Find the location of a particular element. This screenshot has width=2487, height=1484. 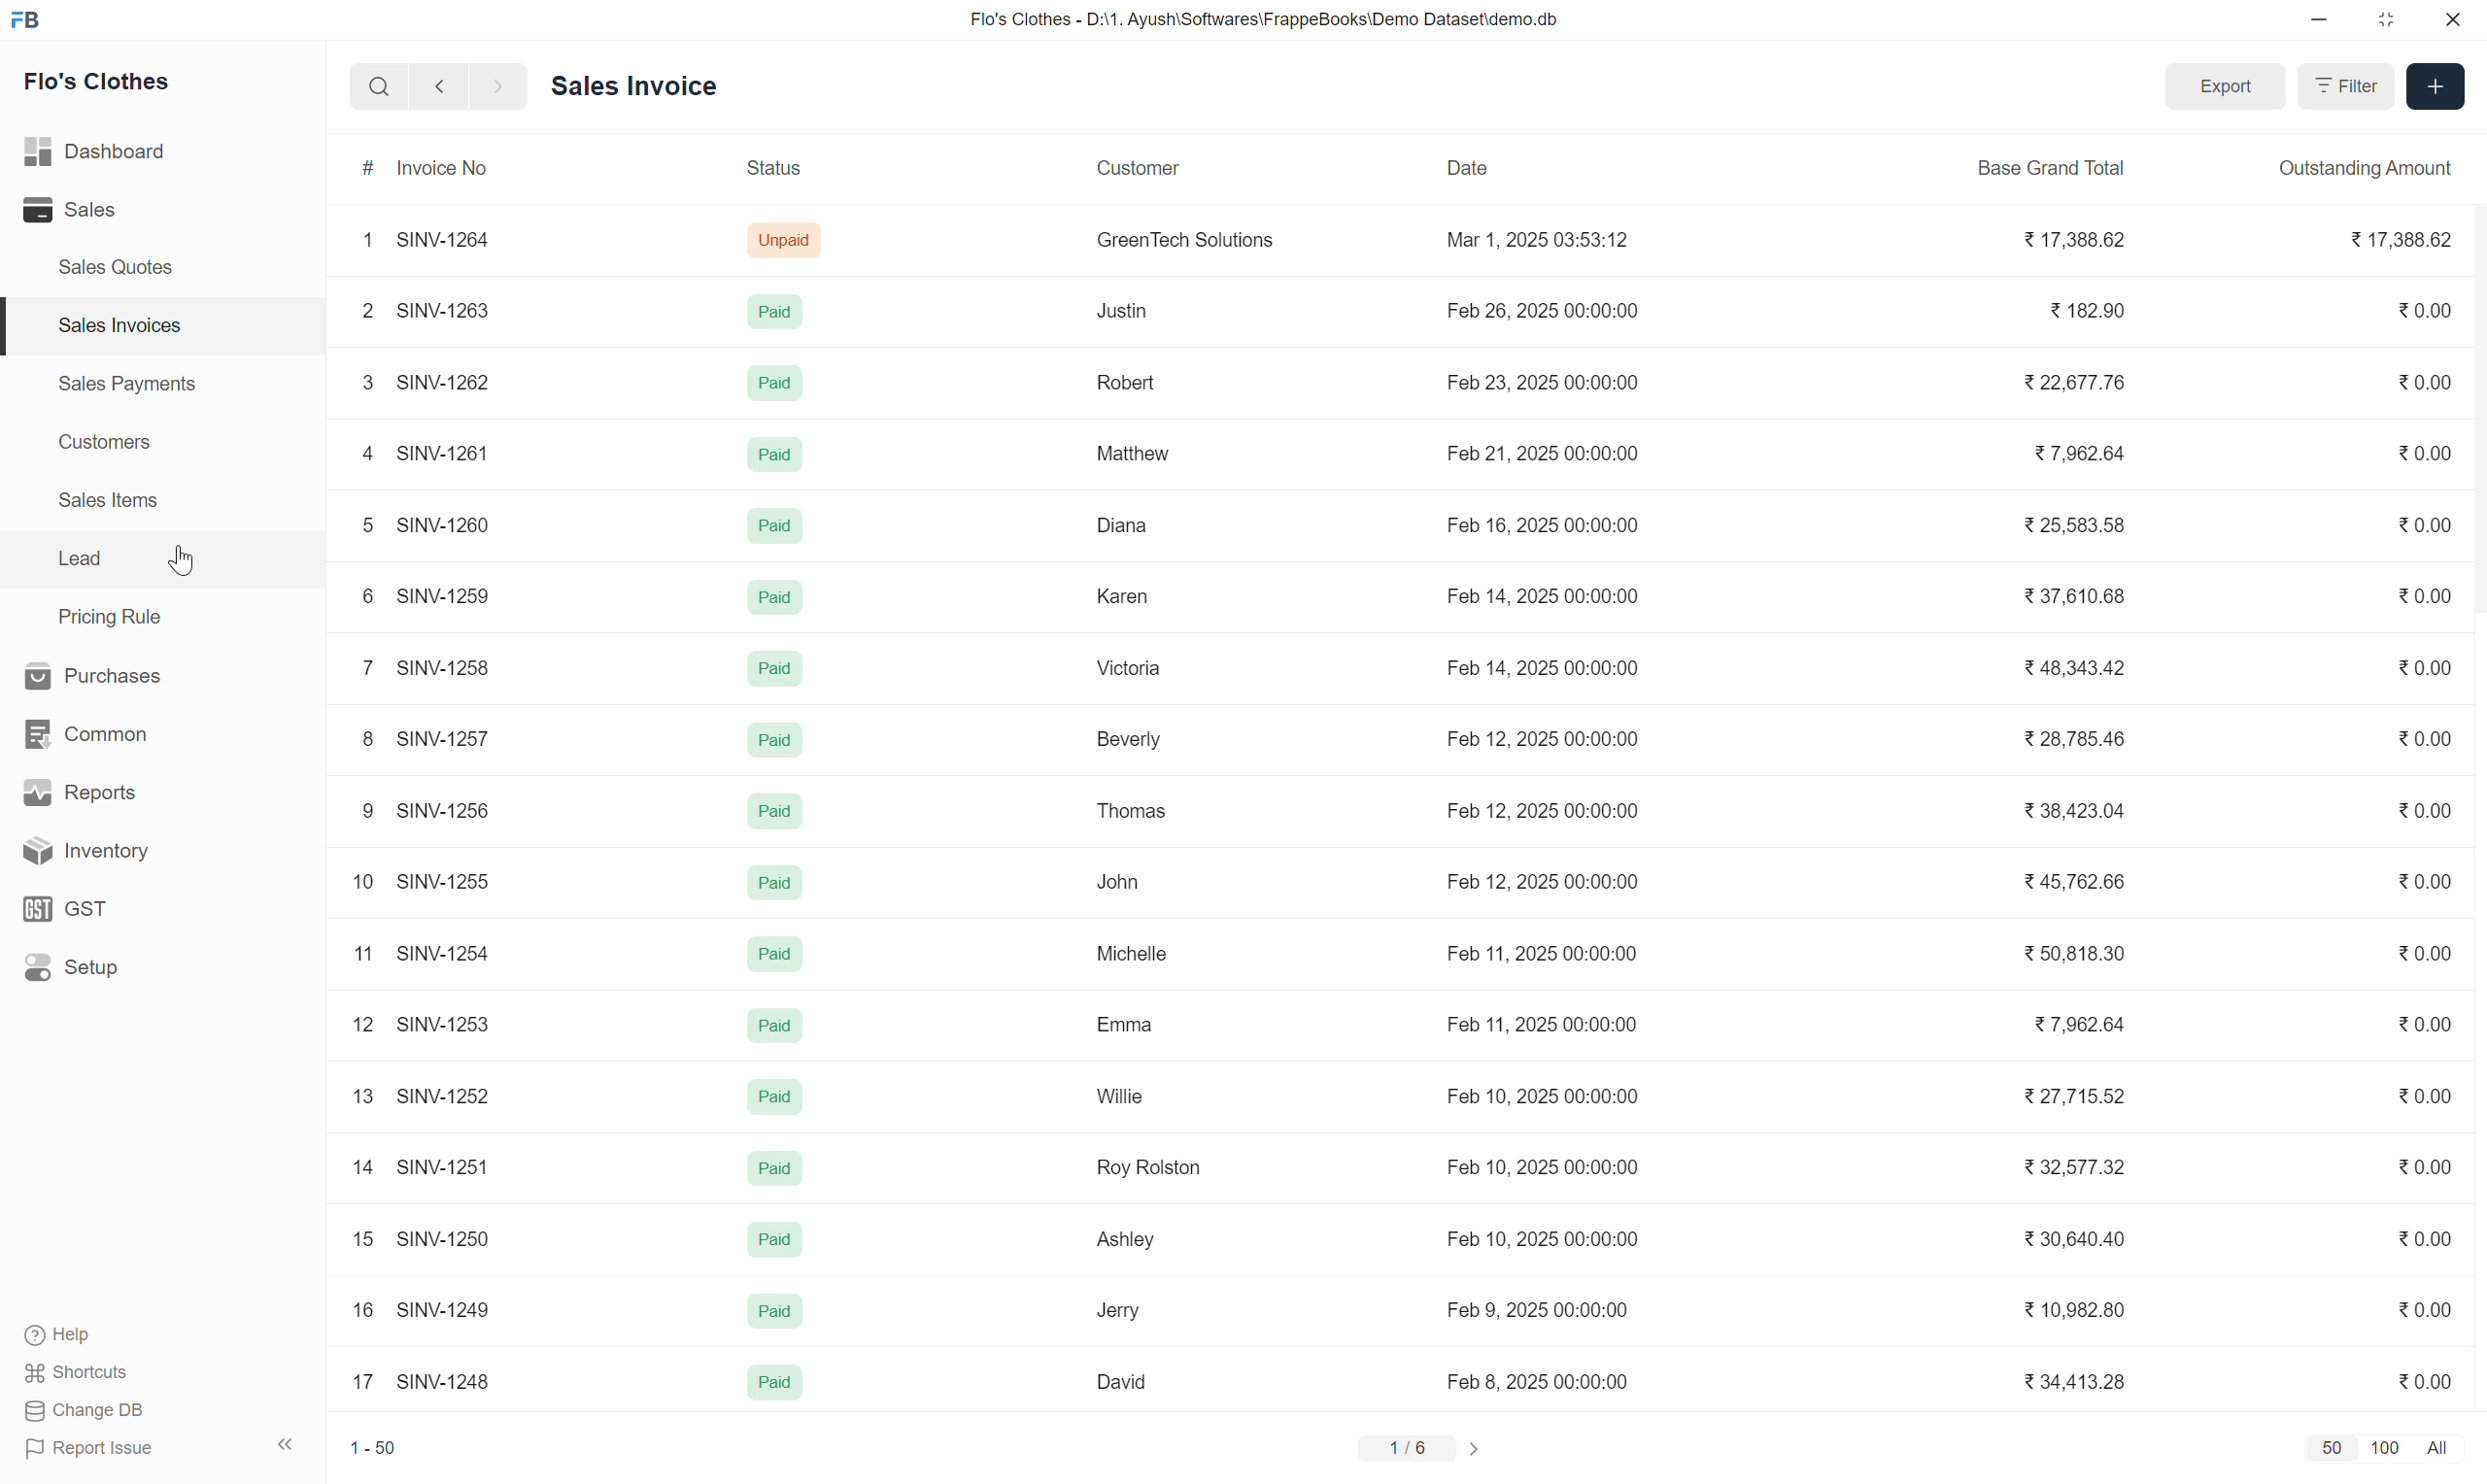

Export is located at coordinates (2220, 84).